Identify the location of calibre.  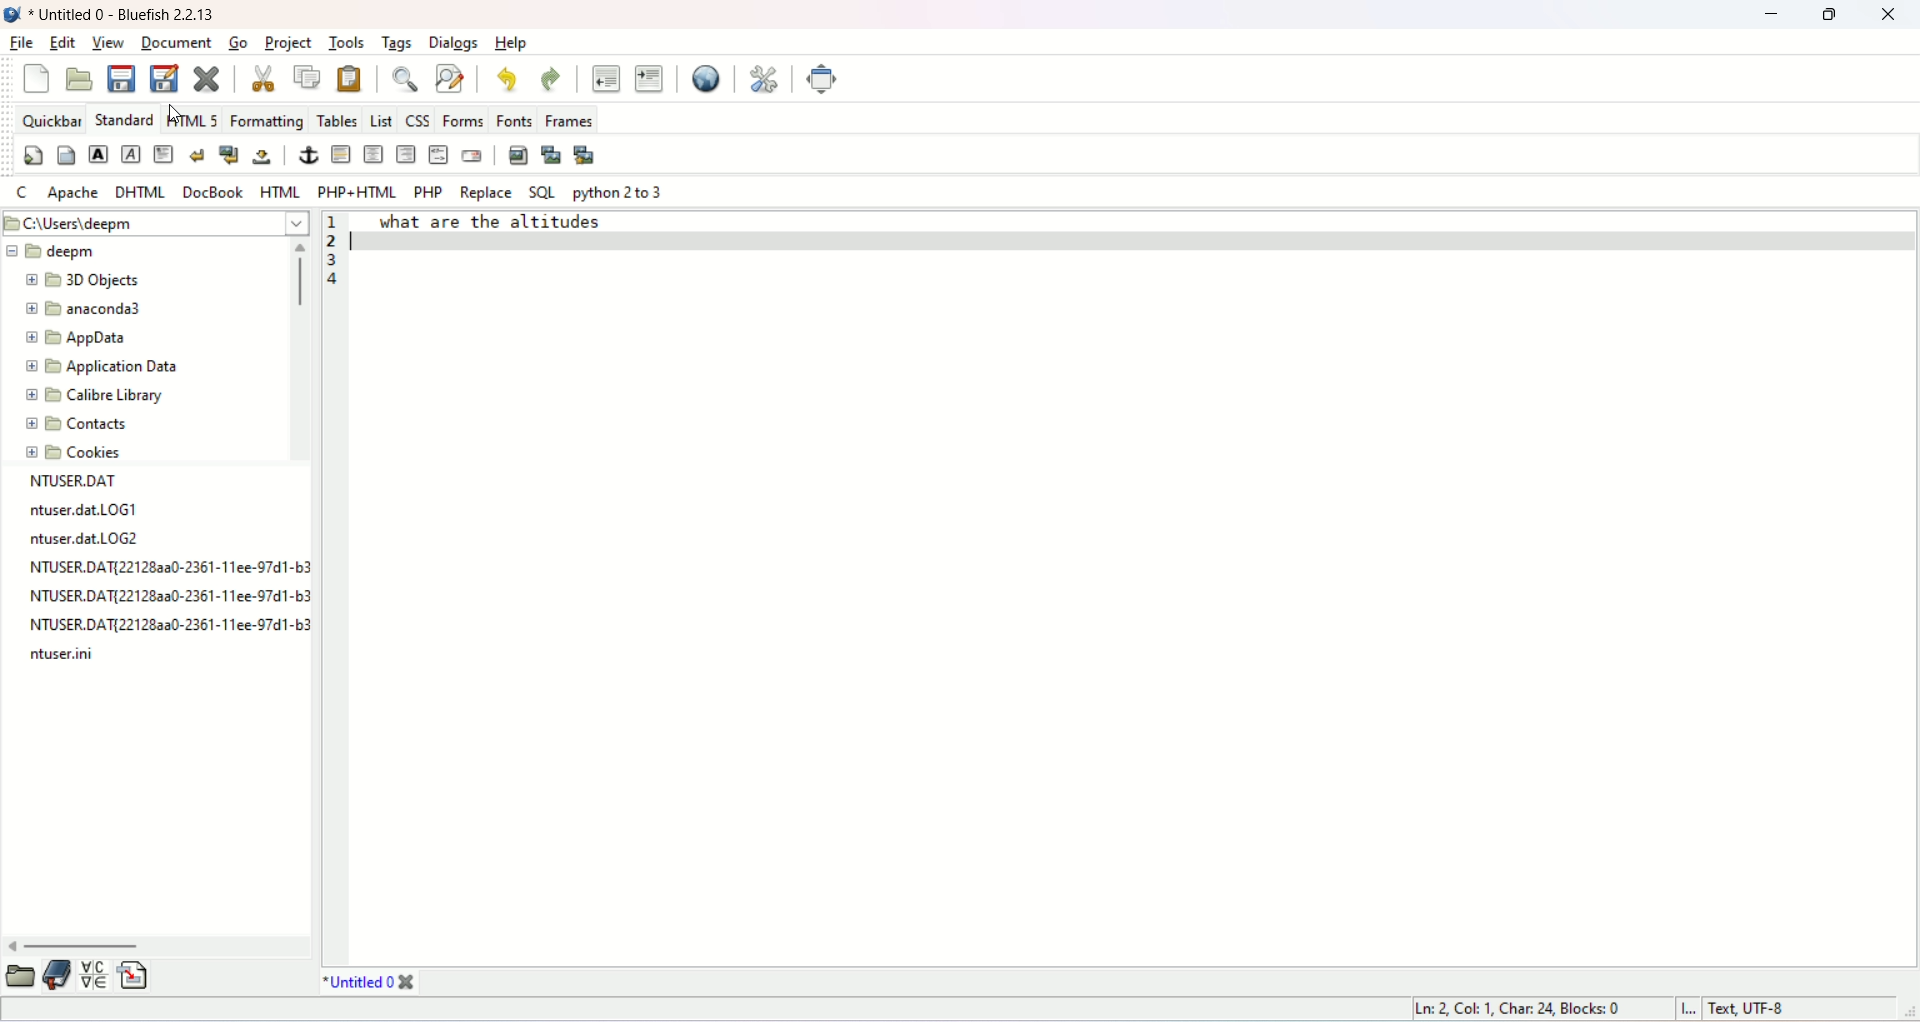
(94, 398).